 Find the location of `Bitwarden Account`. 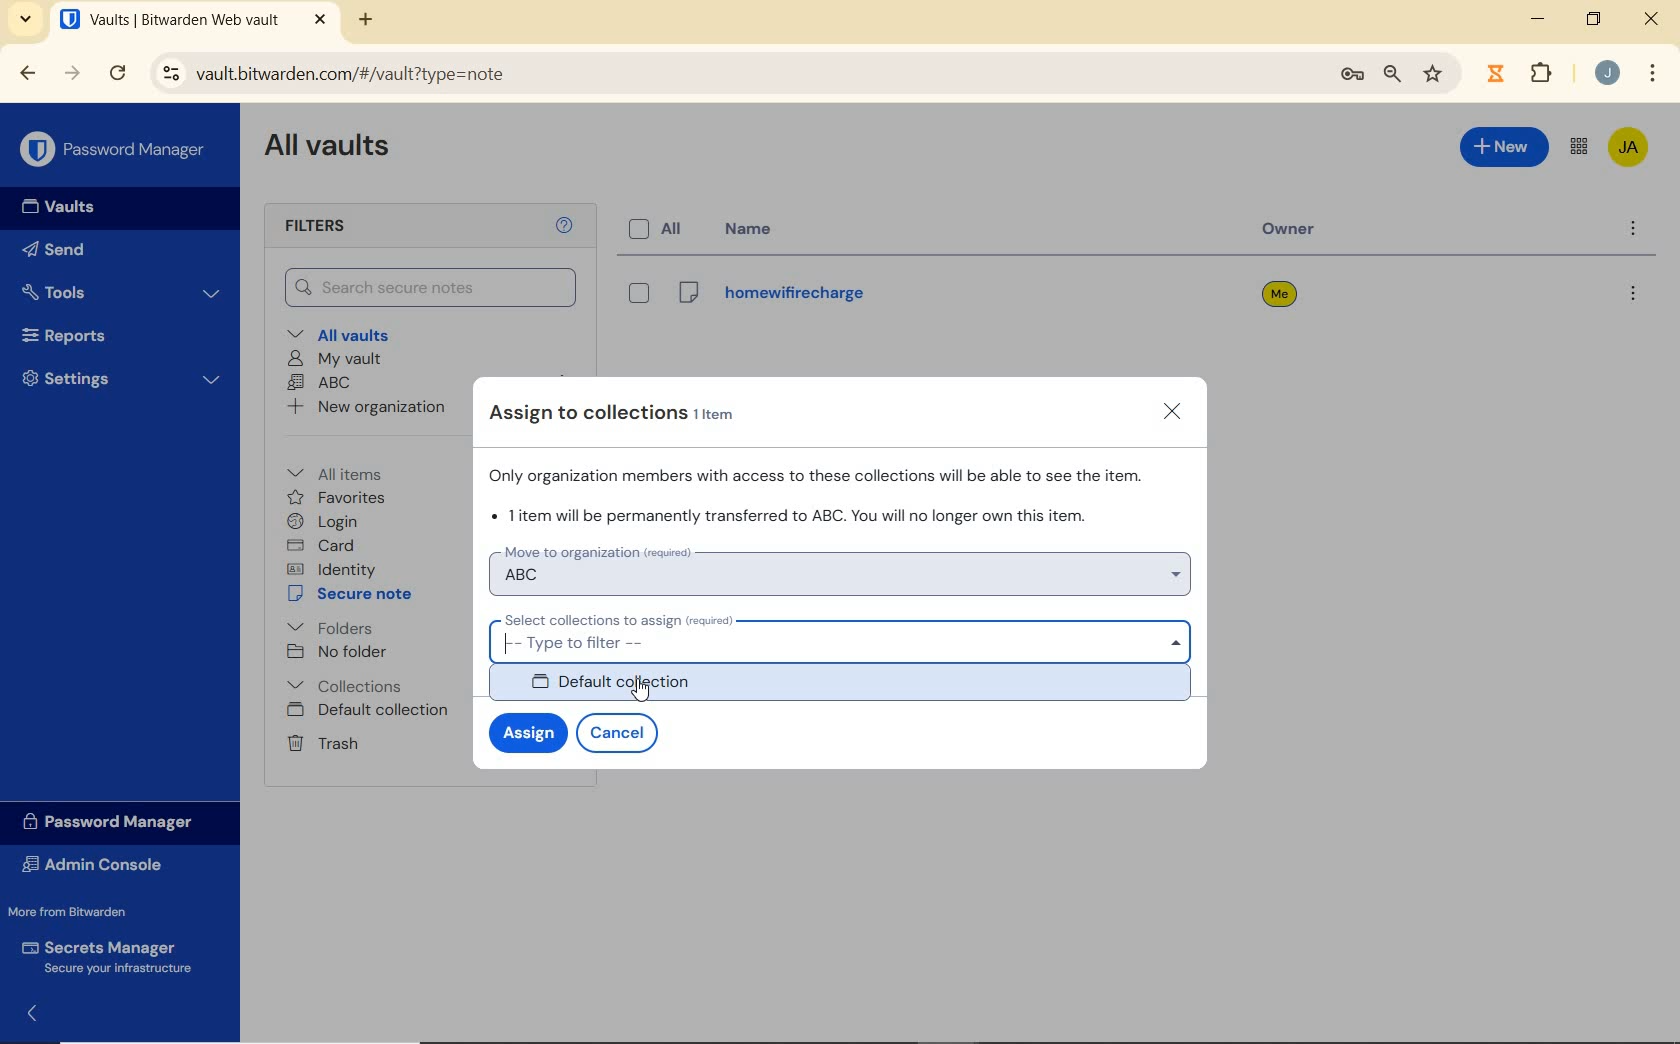

Bitwarden Account is located at coordinates (1630, 149).